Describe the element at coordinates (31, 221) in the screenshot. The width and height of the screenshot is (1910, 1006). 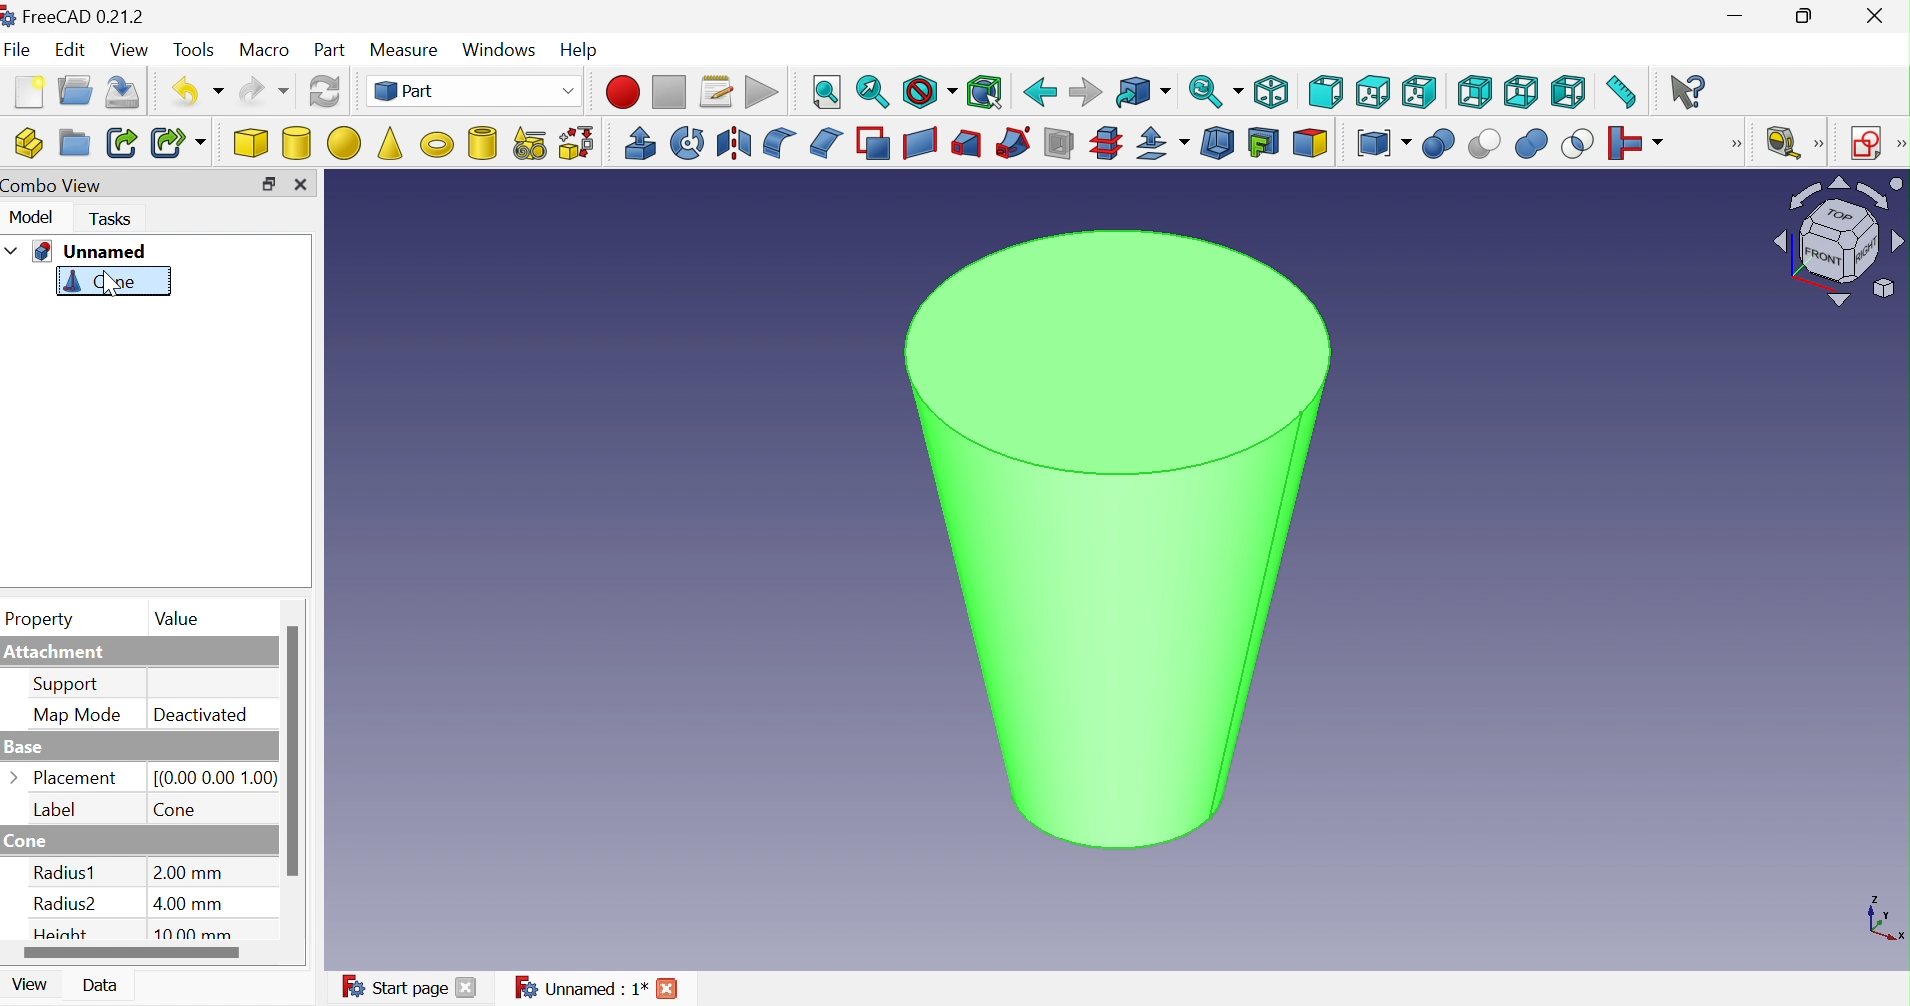
I see `Model` at that location.